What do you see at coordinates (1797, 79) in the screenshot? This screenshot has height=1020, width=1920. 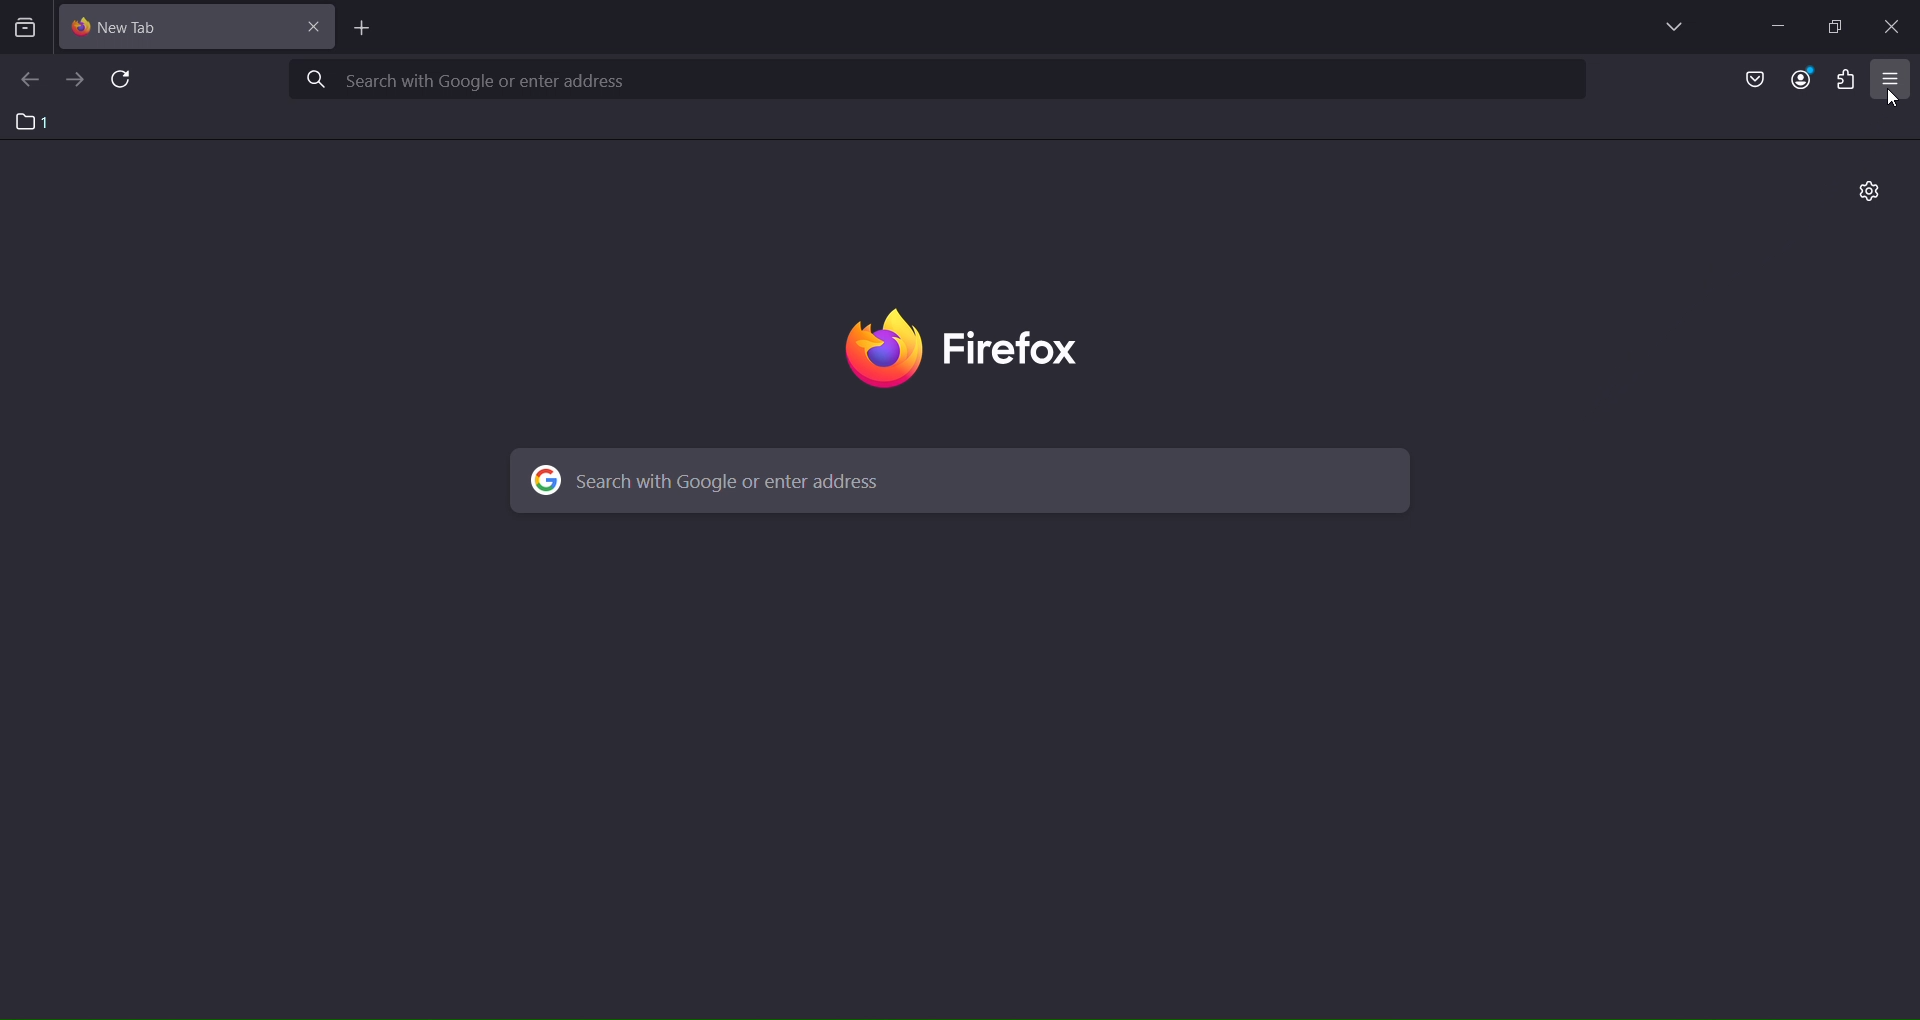 I see `account` at bounding box center [1797, 79].